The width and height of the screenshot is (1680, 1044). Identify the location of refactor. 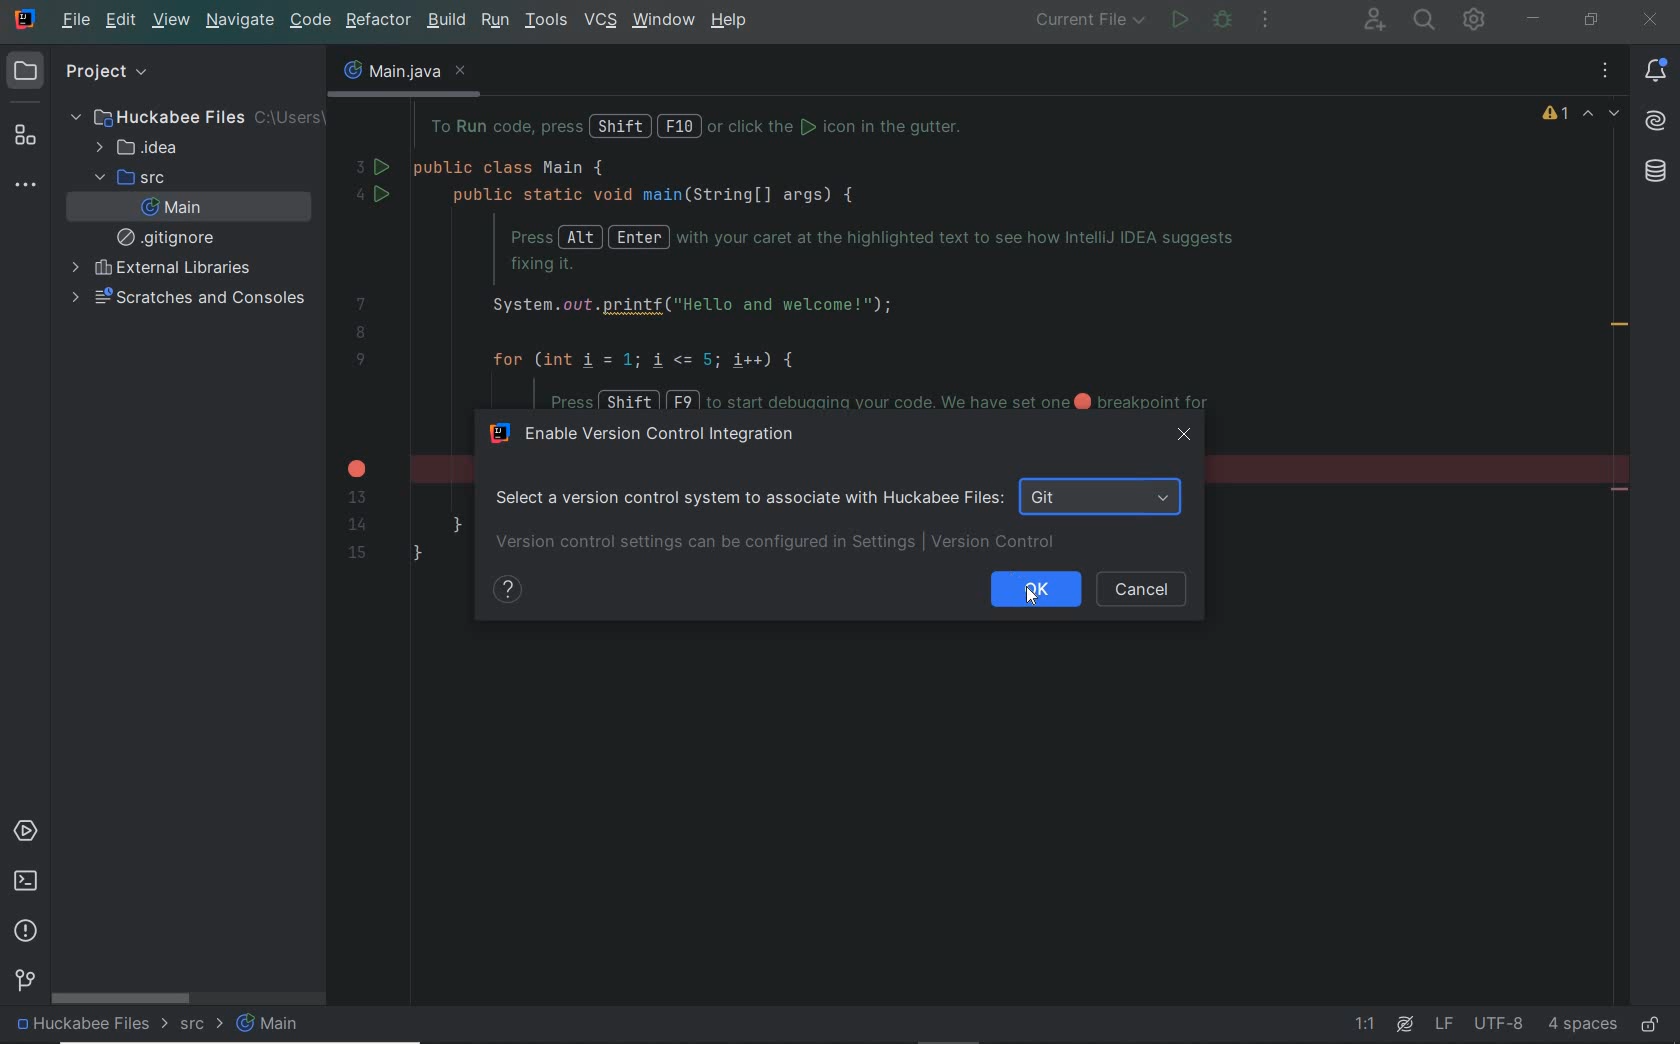
(379, 22).